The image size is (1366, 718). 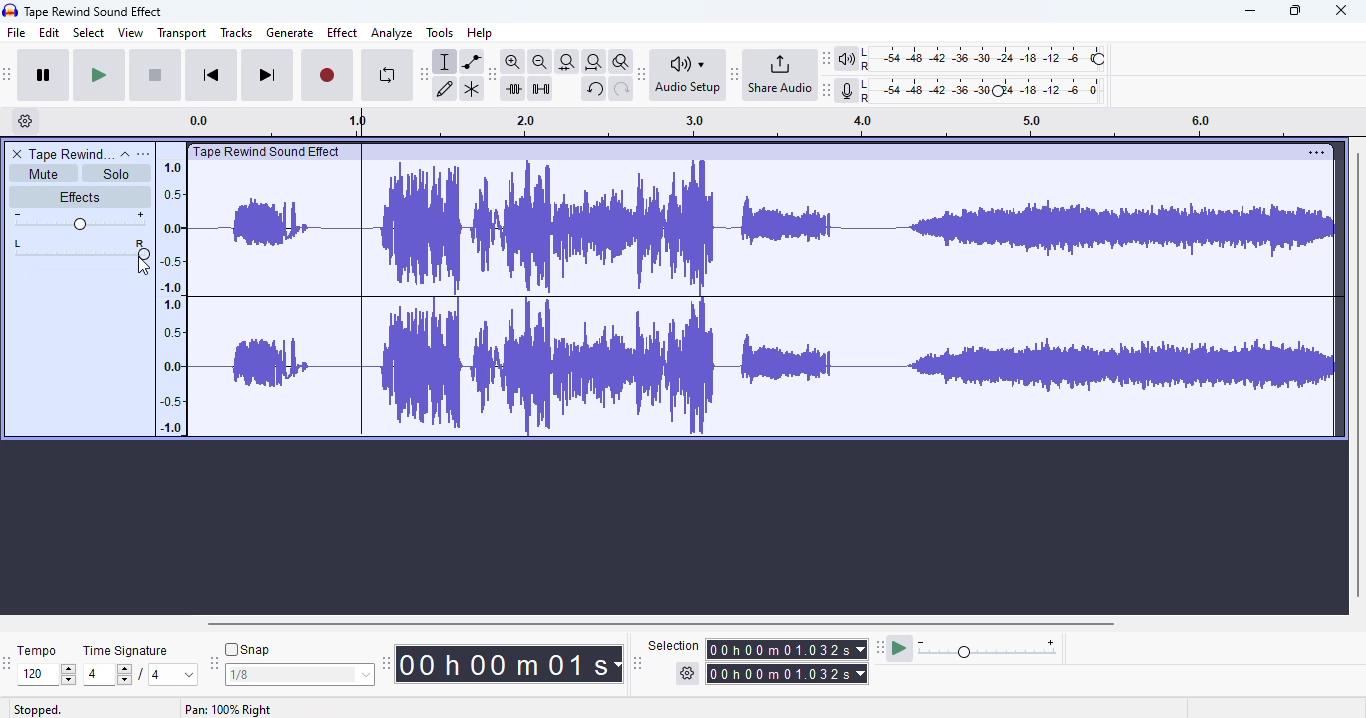 I want to click on zoom in, so click(x=512, y=61).